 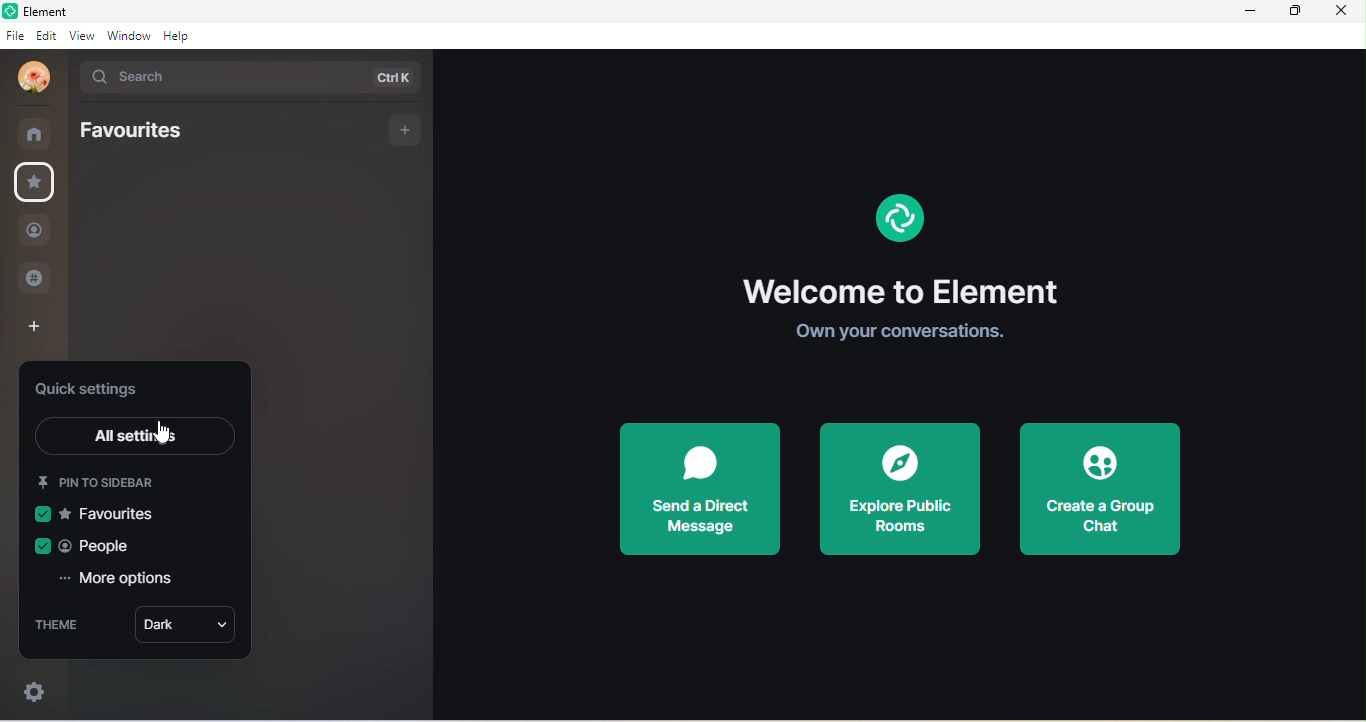 I want to click on all settings, so click(x=135, y=439).